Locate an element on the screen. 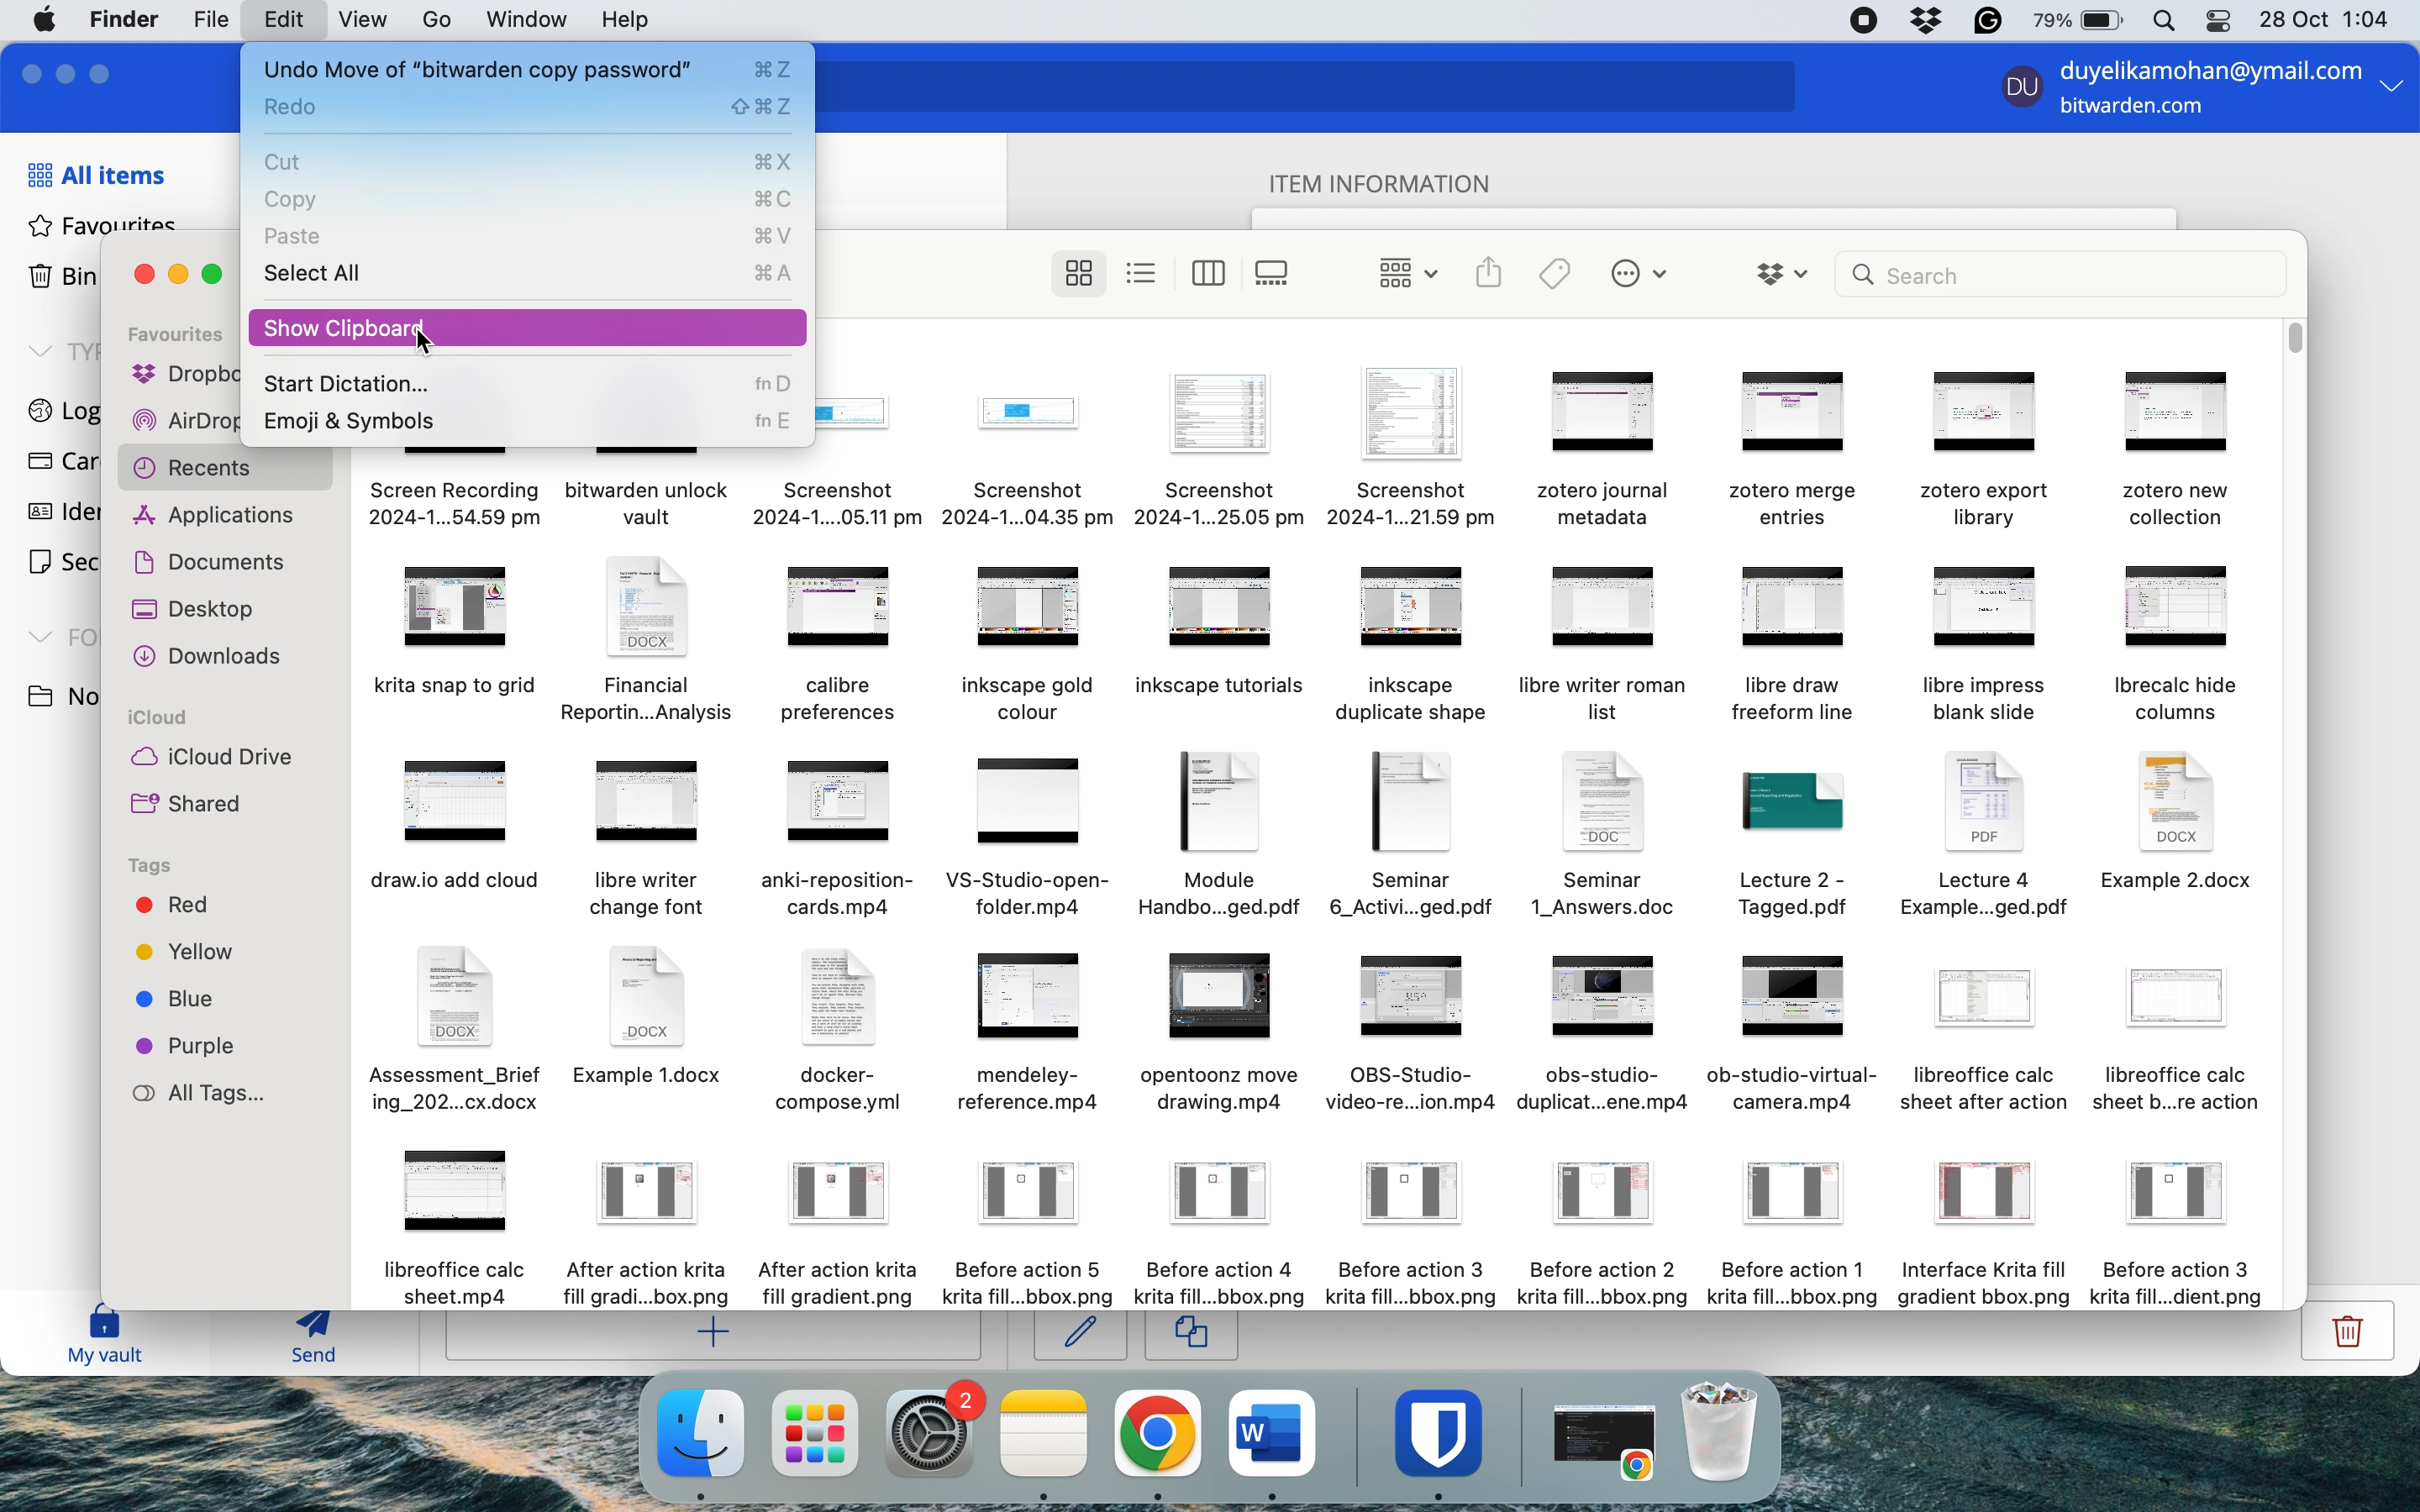 This screenshot has width=2420, height=1512. file is located at coordinates (207, 21).